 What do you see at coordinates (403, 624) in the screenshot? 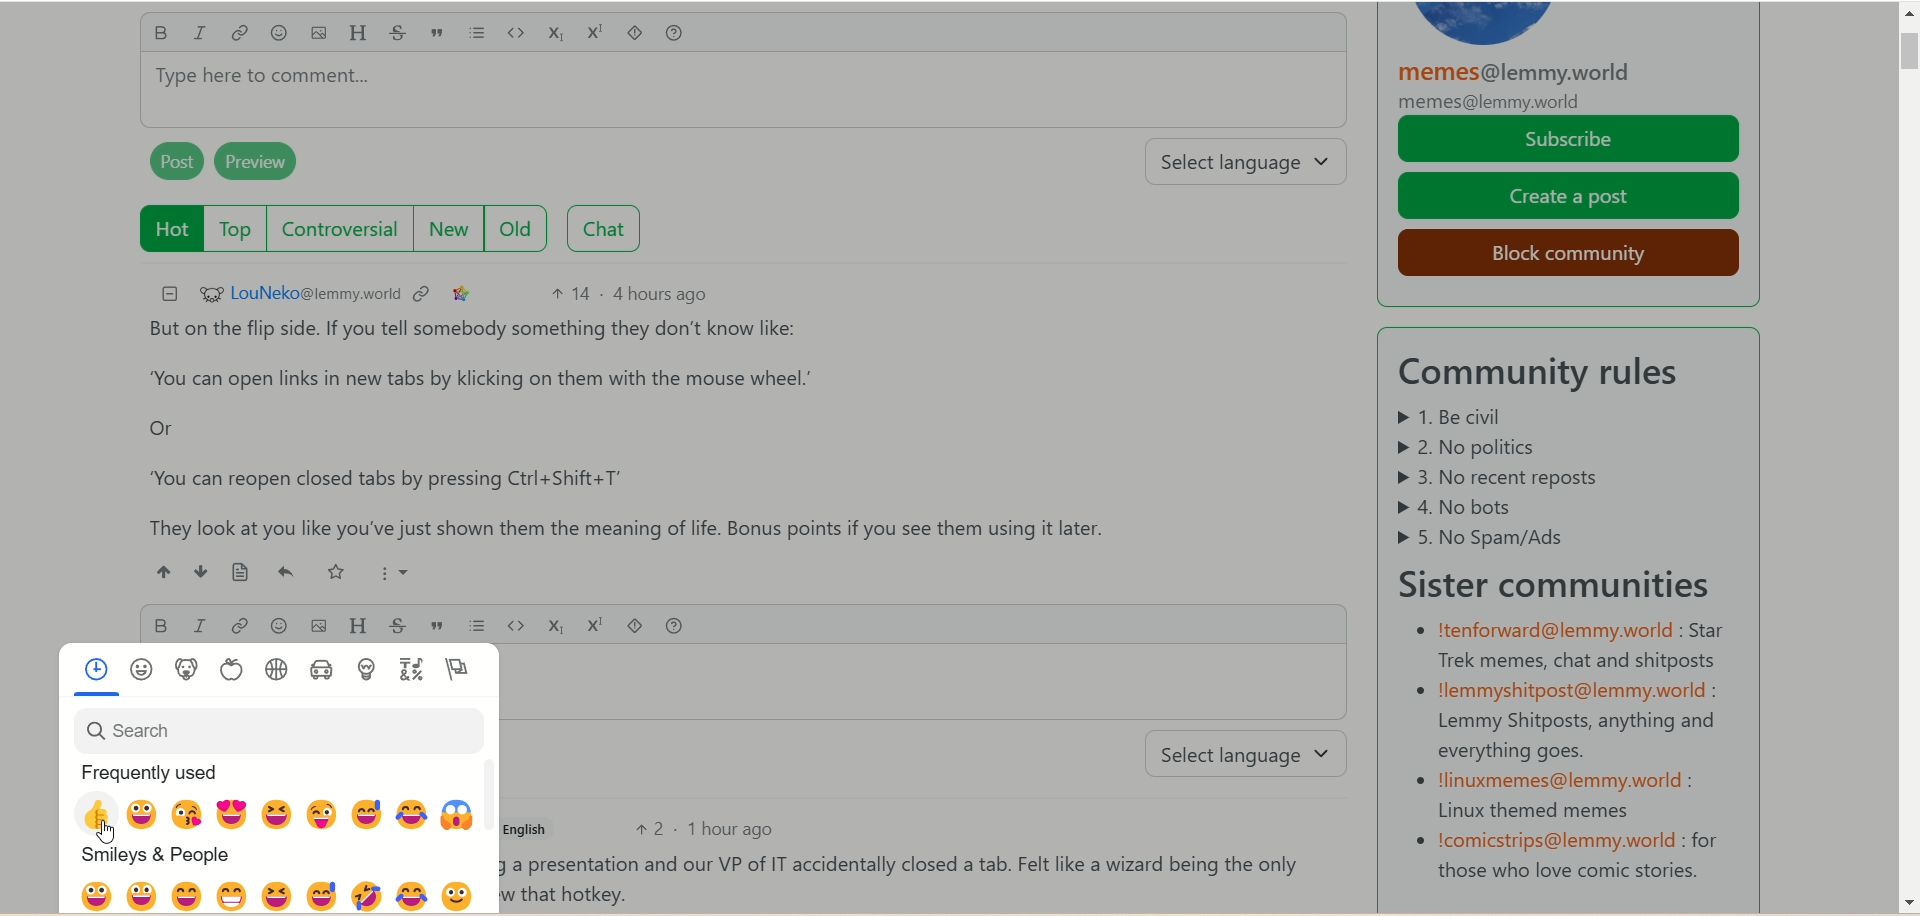
I see `strikethrough` at bounding box center [403, 624].